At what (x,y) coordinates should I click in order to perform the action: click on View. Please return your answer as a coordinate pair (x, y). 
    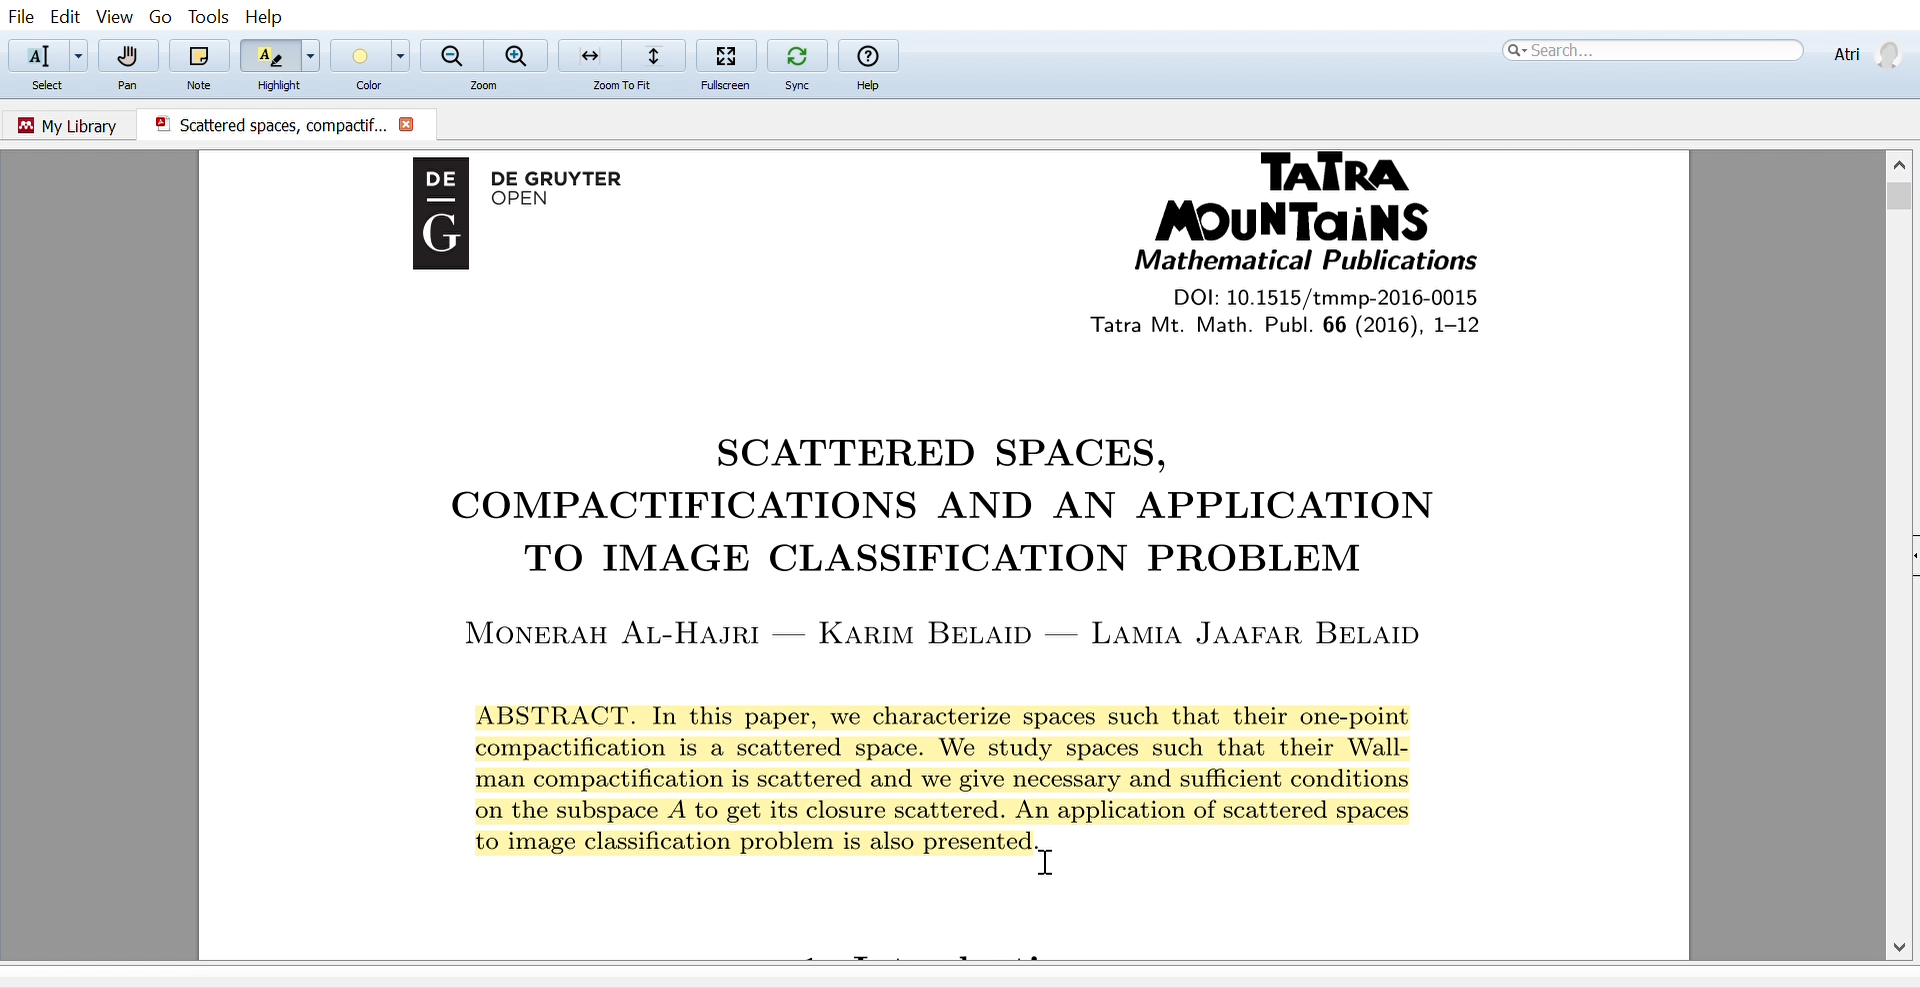
    Looking at the image, I should click on (116, 18).